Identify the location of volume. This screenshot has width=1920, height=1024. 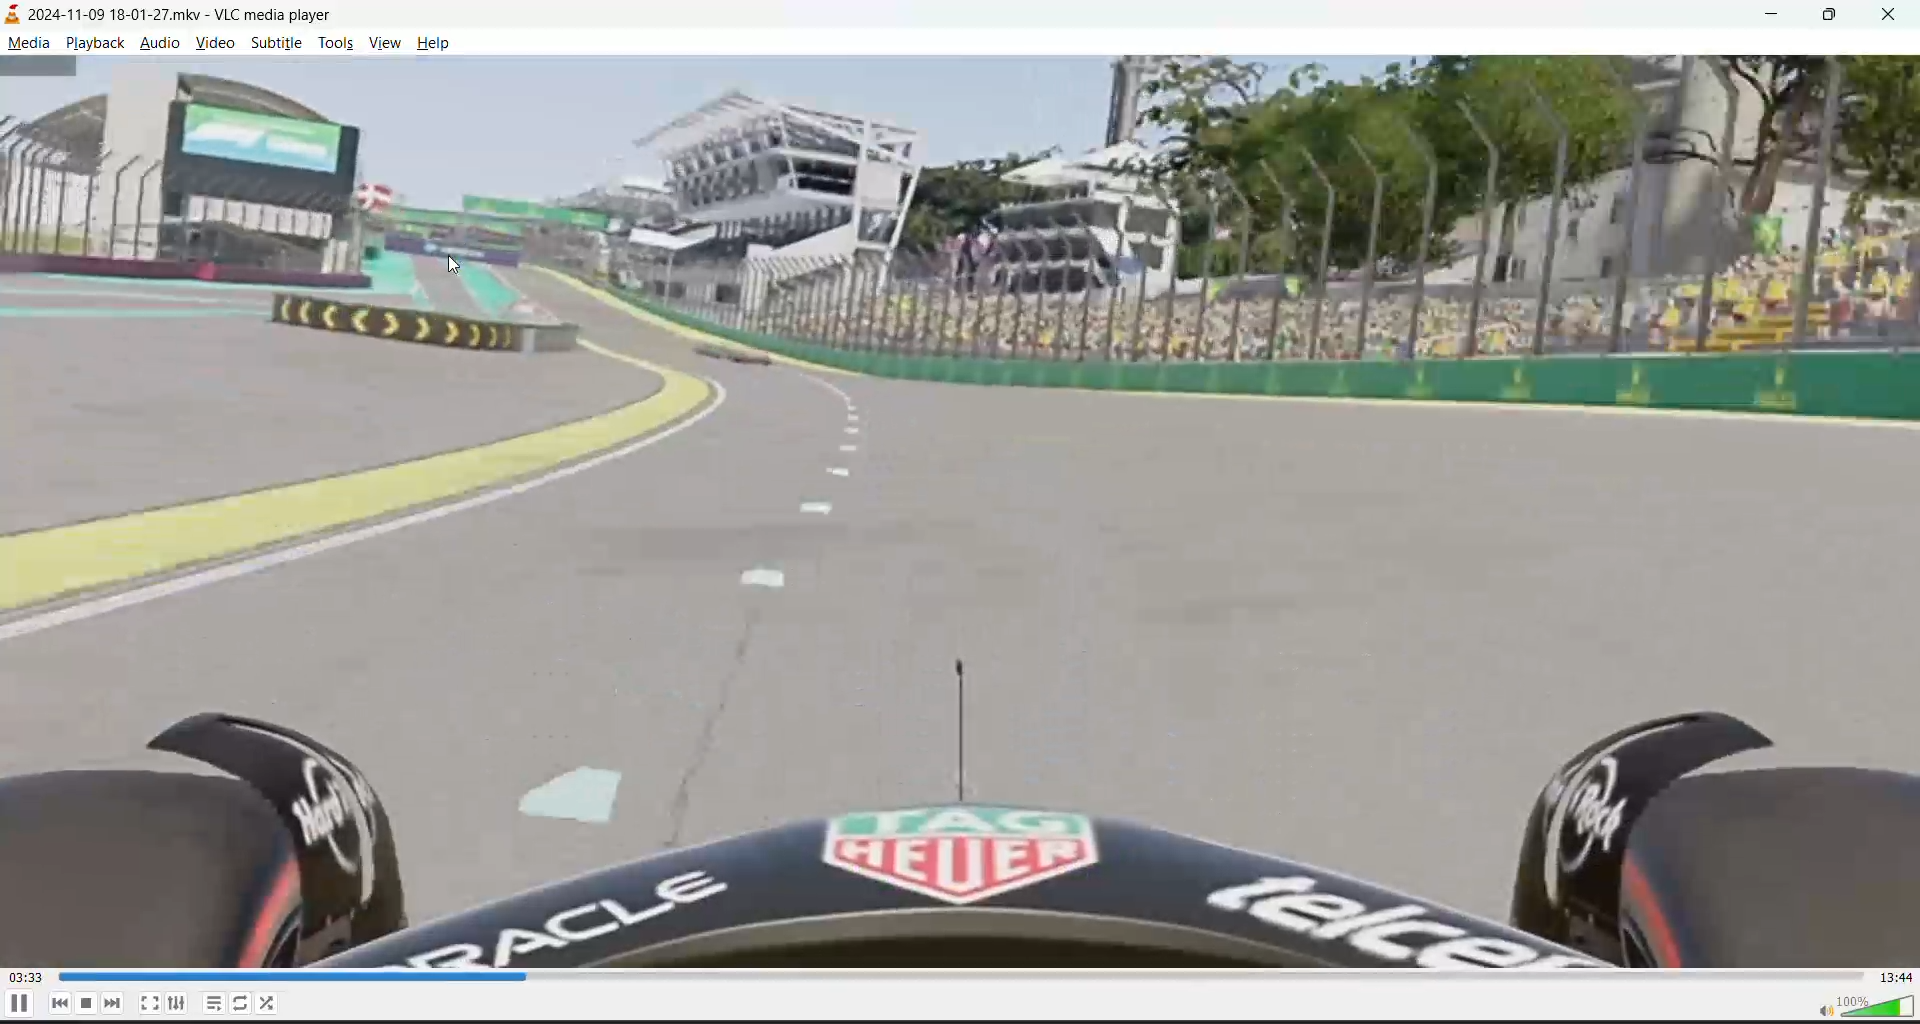
(1865, 1005).